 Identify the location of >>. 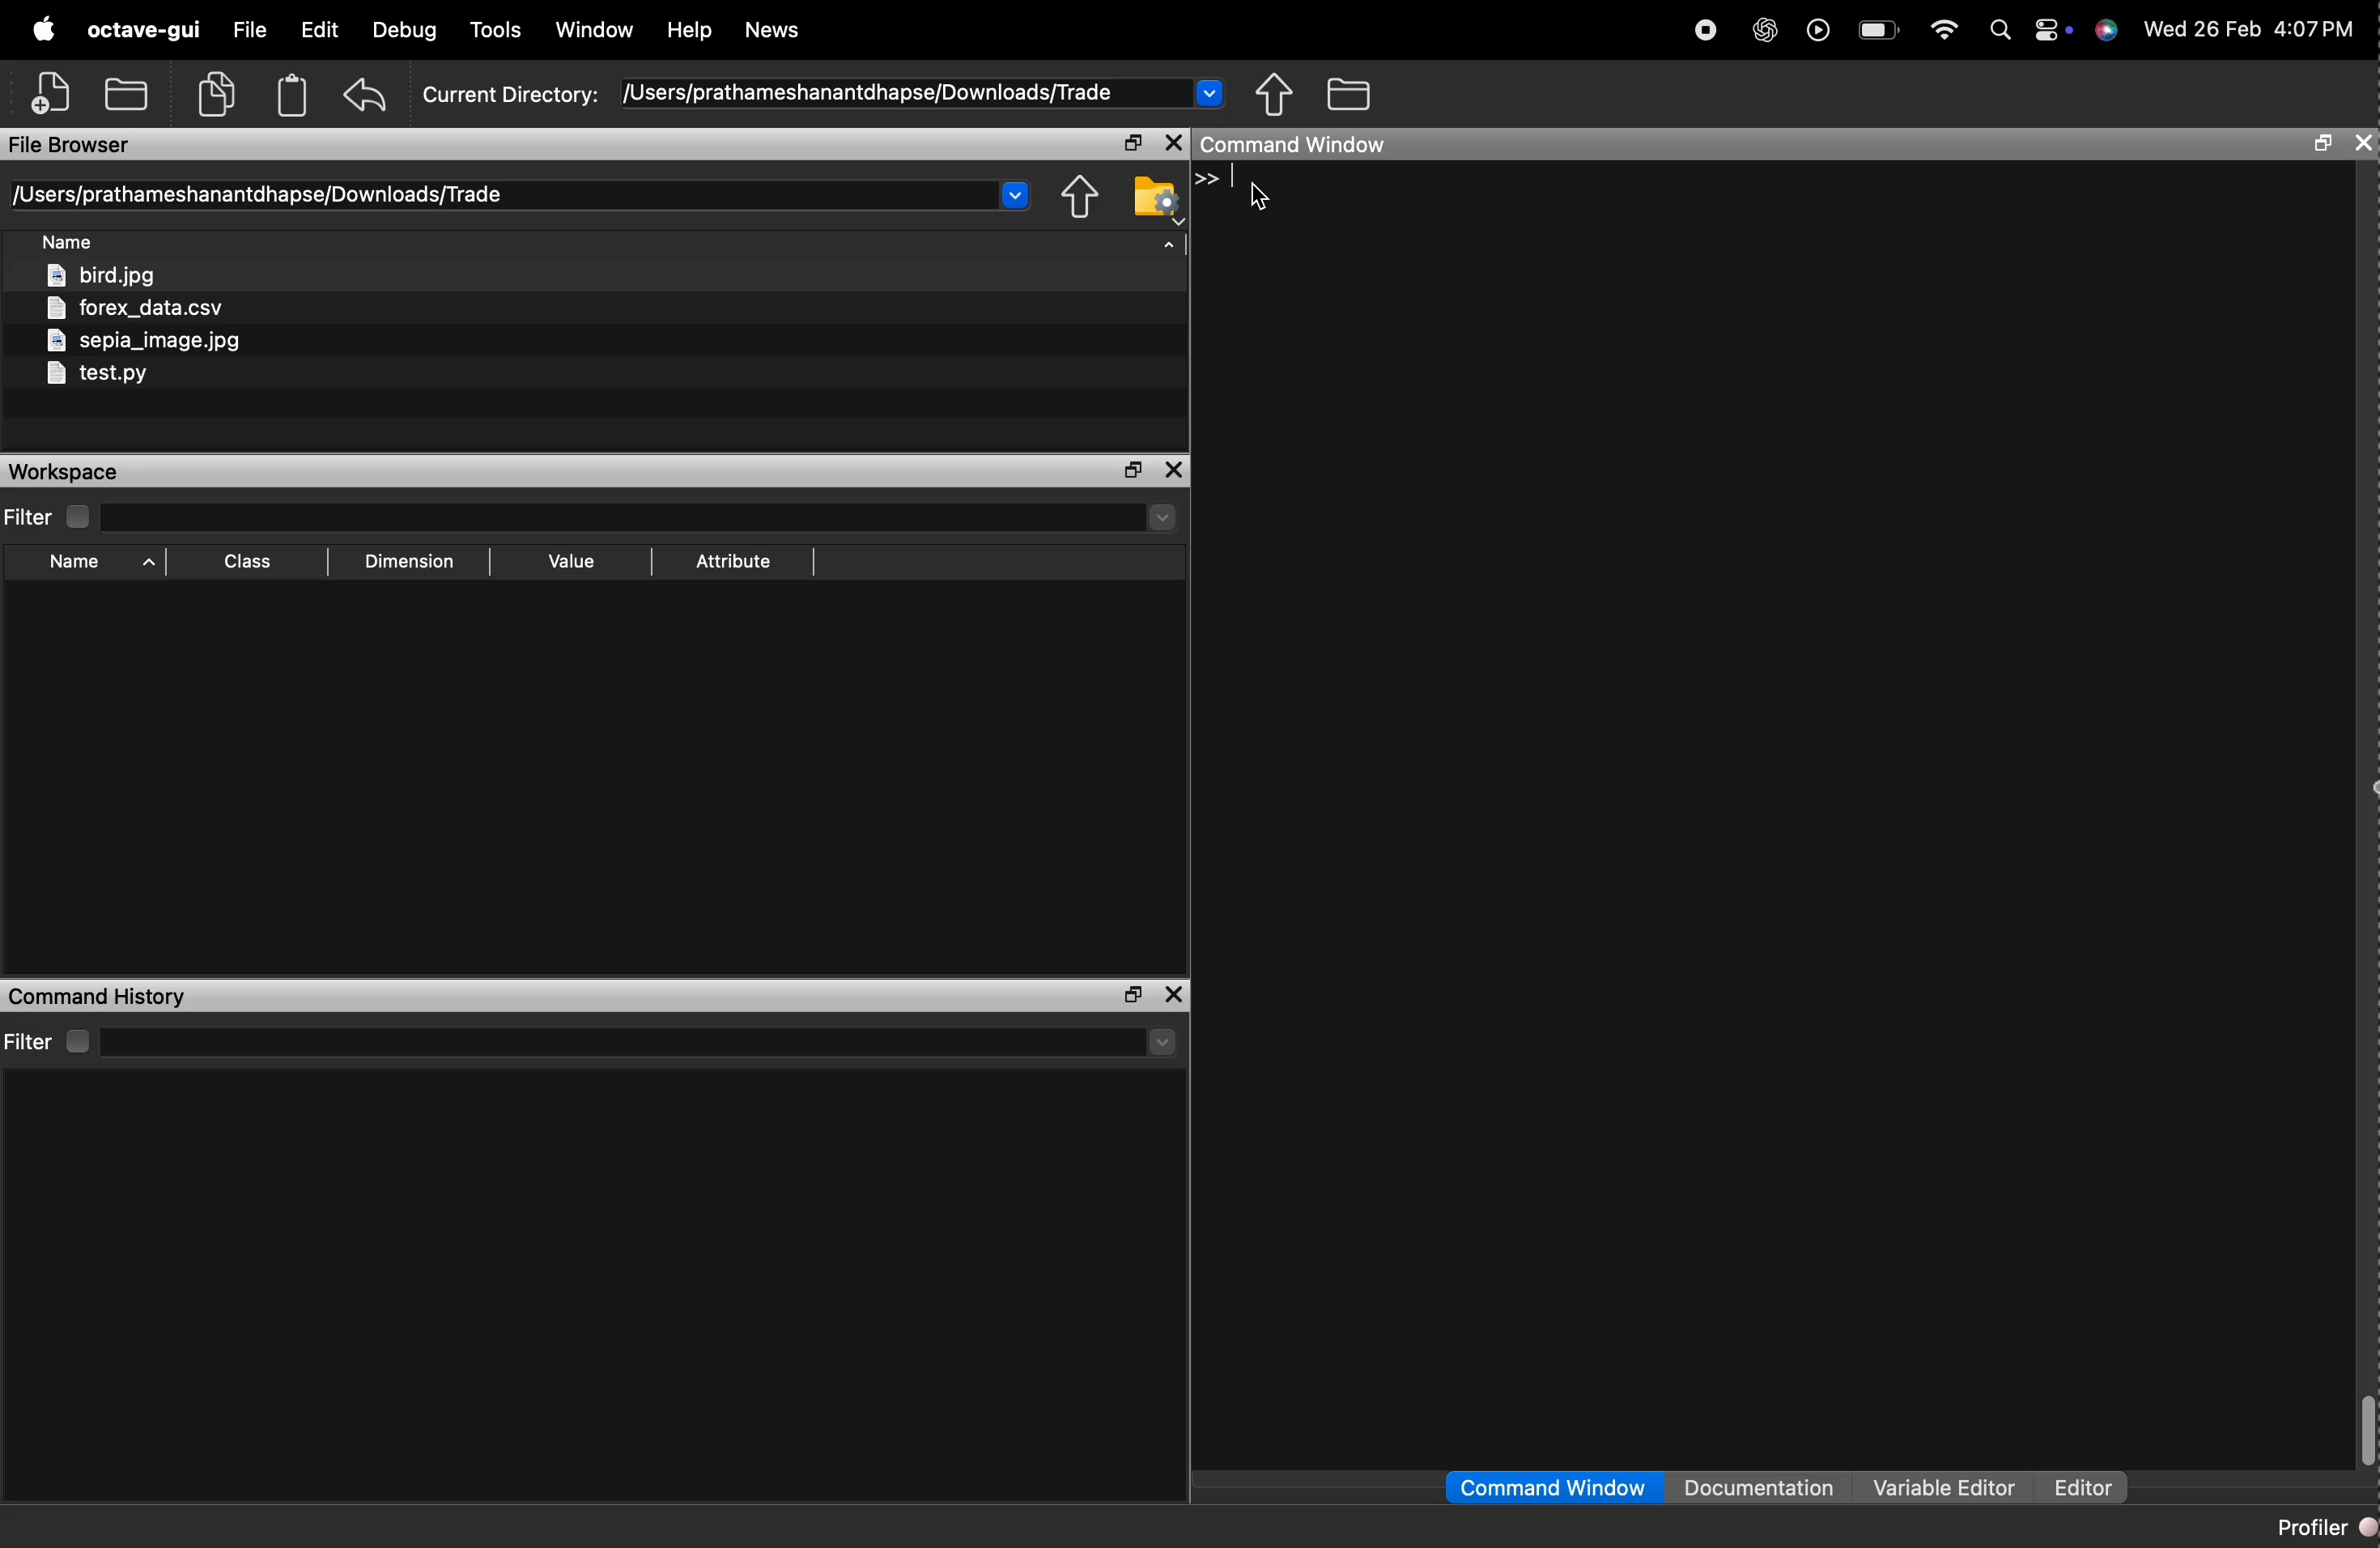
(1208, 178).